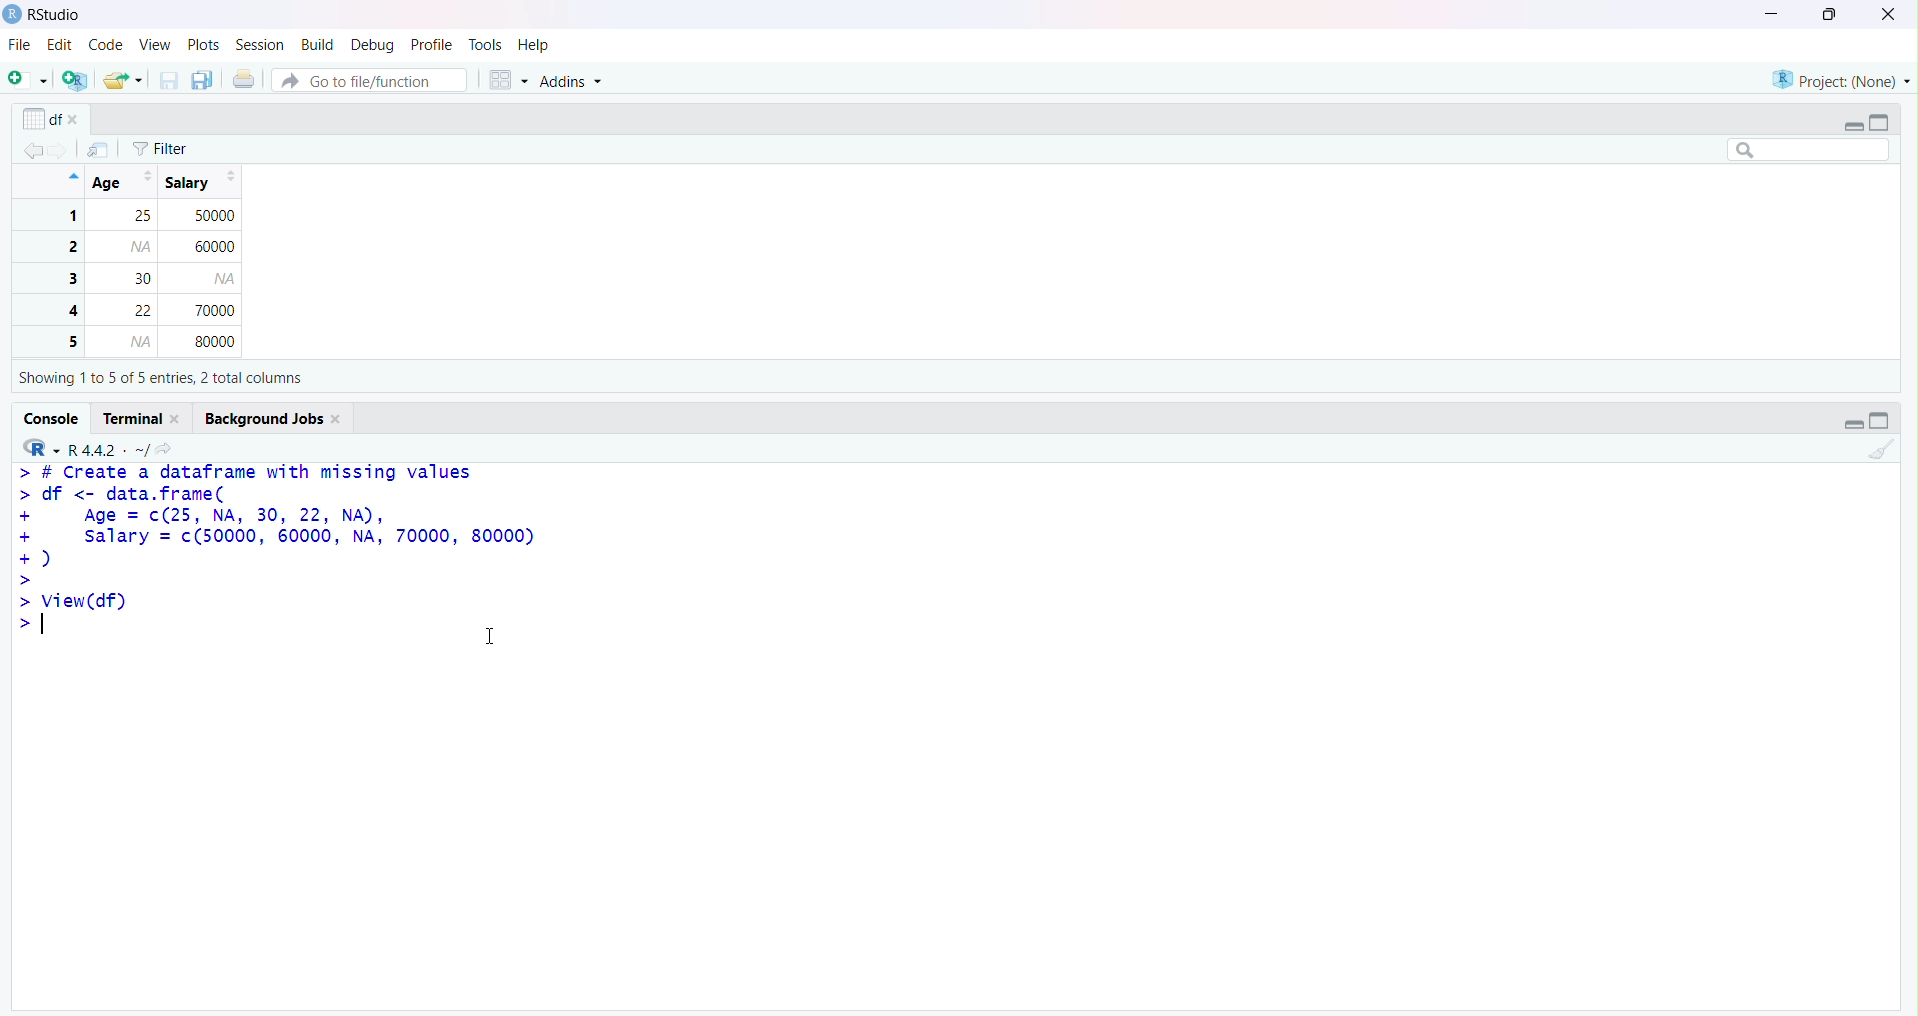 This screenshot has width=1918, height=1016. What do you see at coordinates (57, 116) in the screenshot?
I see `df` at bounding box center [57, 116].